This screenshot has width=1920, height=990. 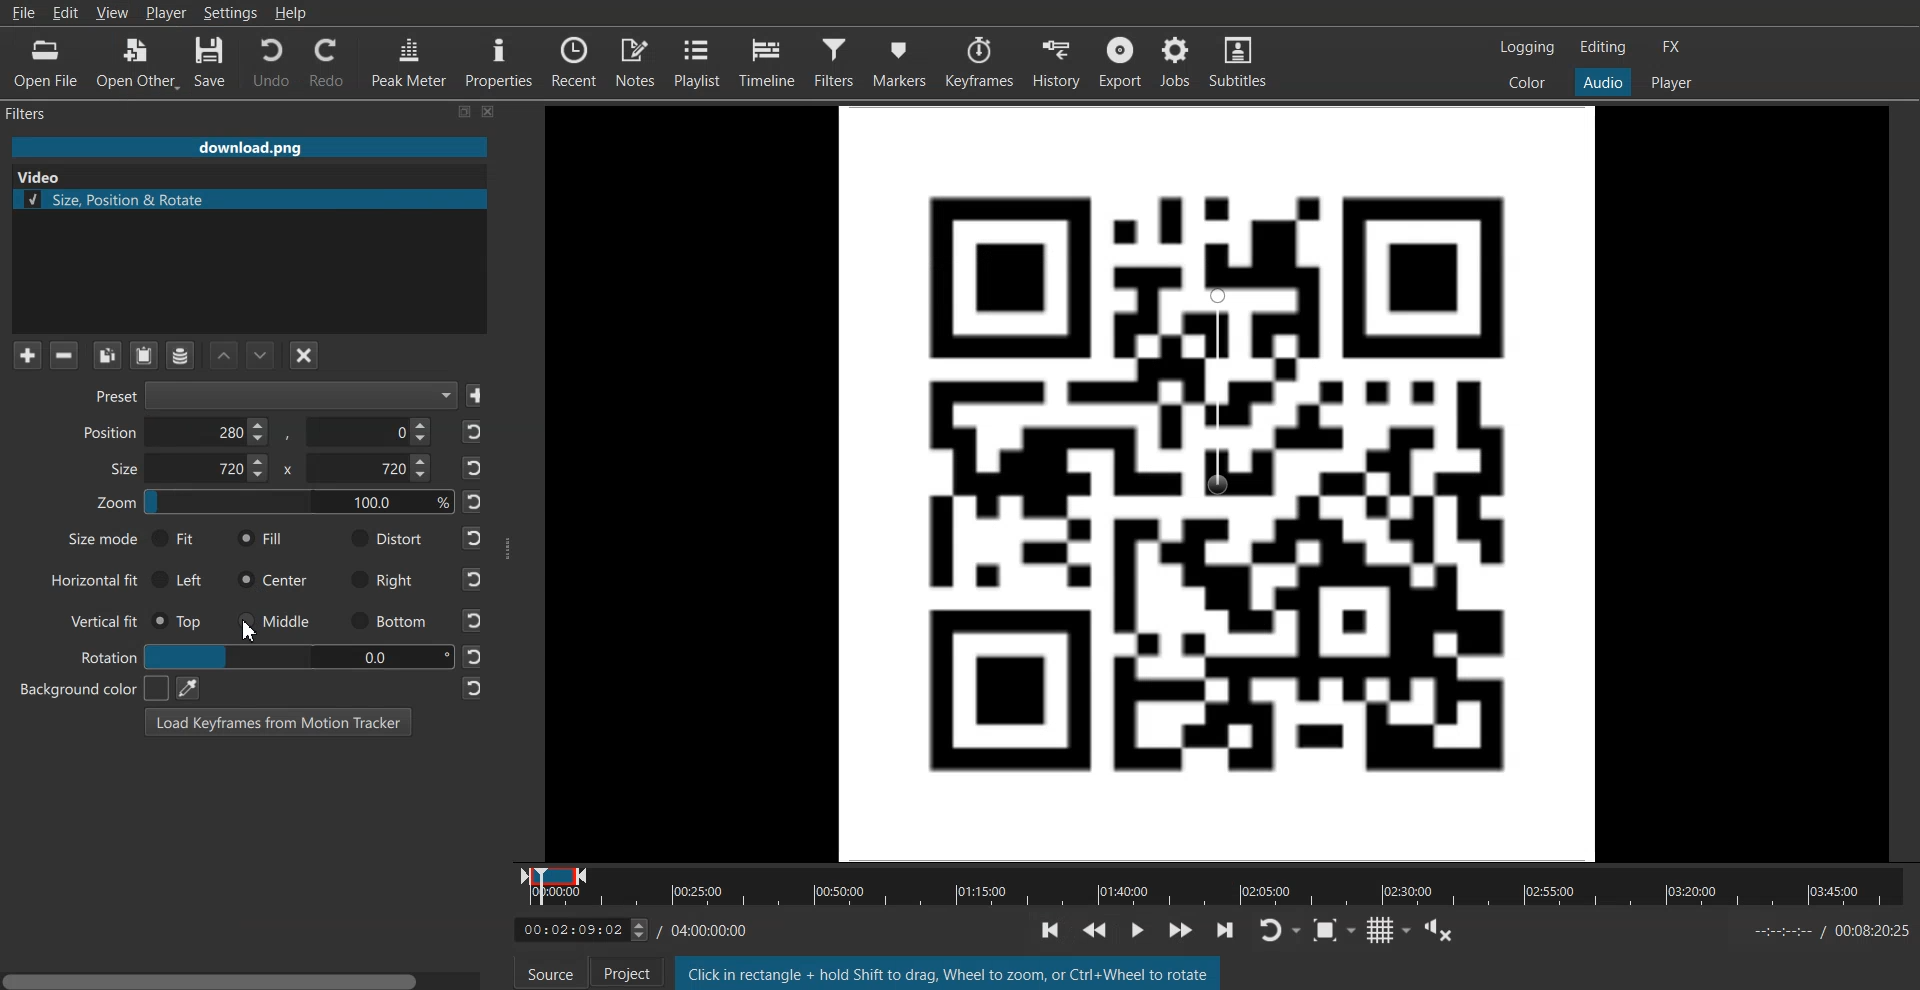 I want to click on Undo, so click(x=269, y=63).